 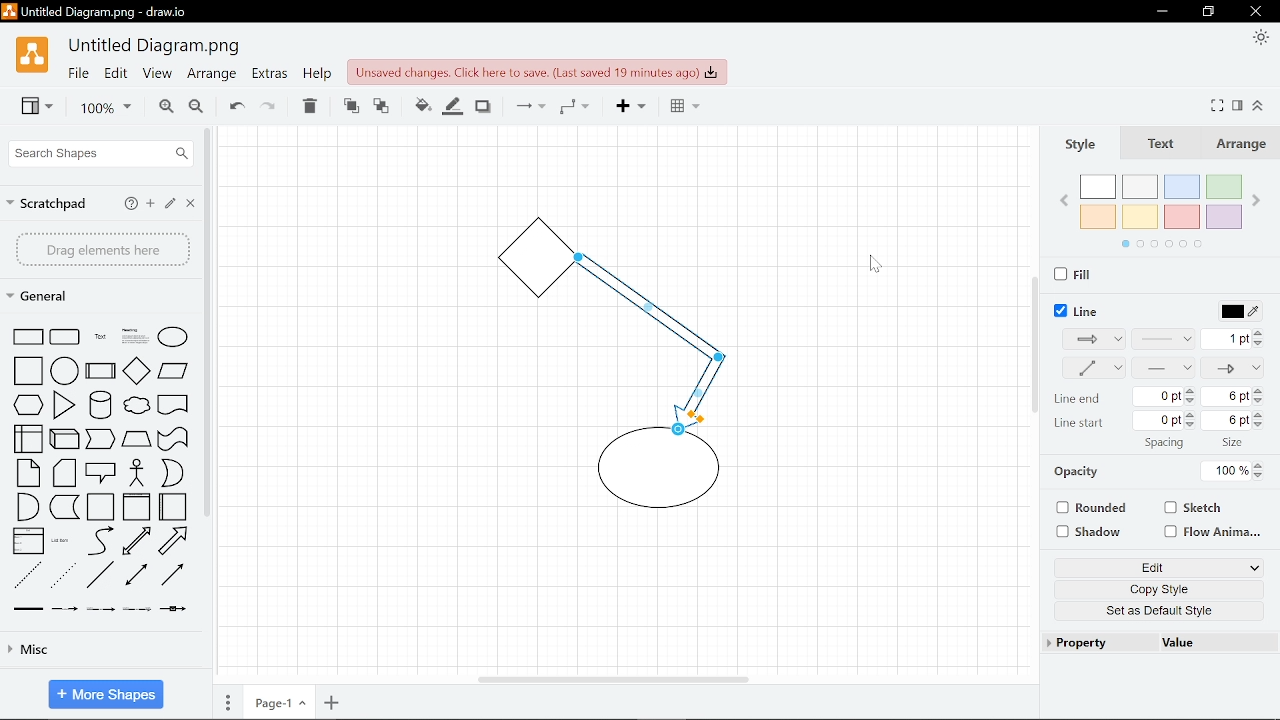 I want to click on Current opacity, so click(x=1227, y=470).